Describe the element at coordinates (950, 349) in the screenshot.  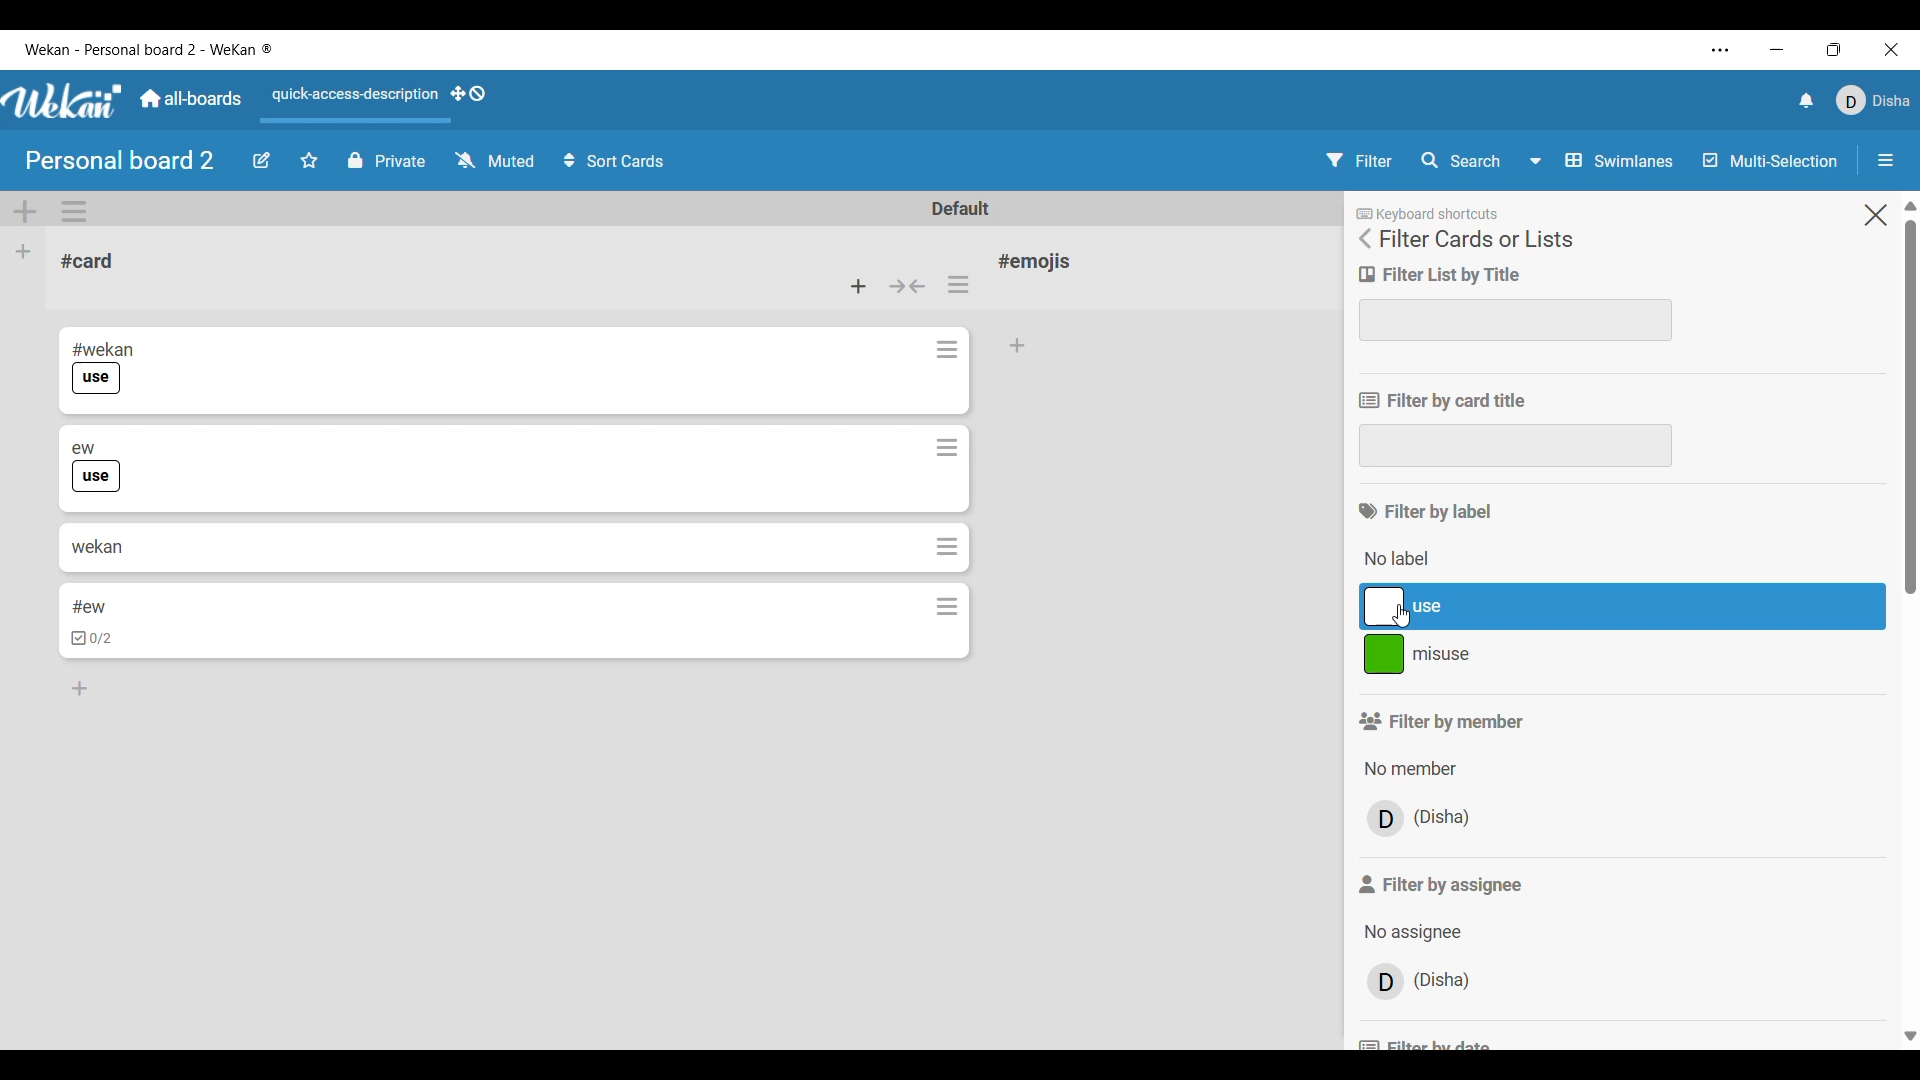
I see `Card actions for respective card` at that location.